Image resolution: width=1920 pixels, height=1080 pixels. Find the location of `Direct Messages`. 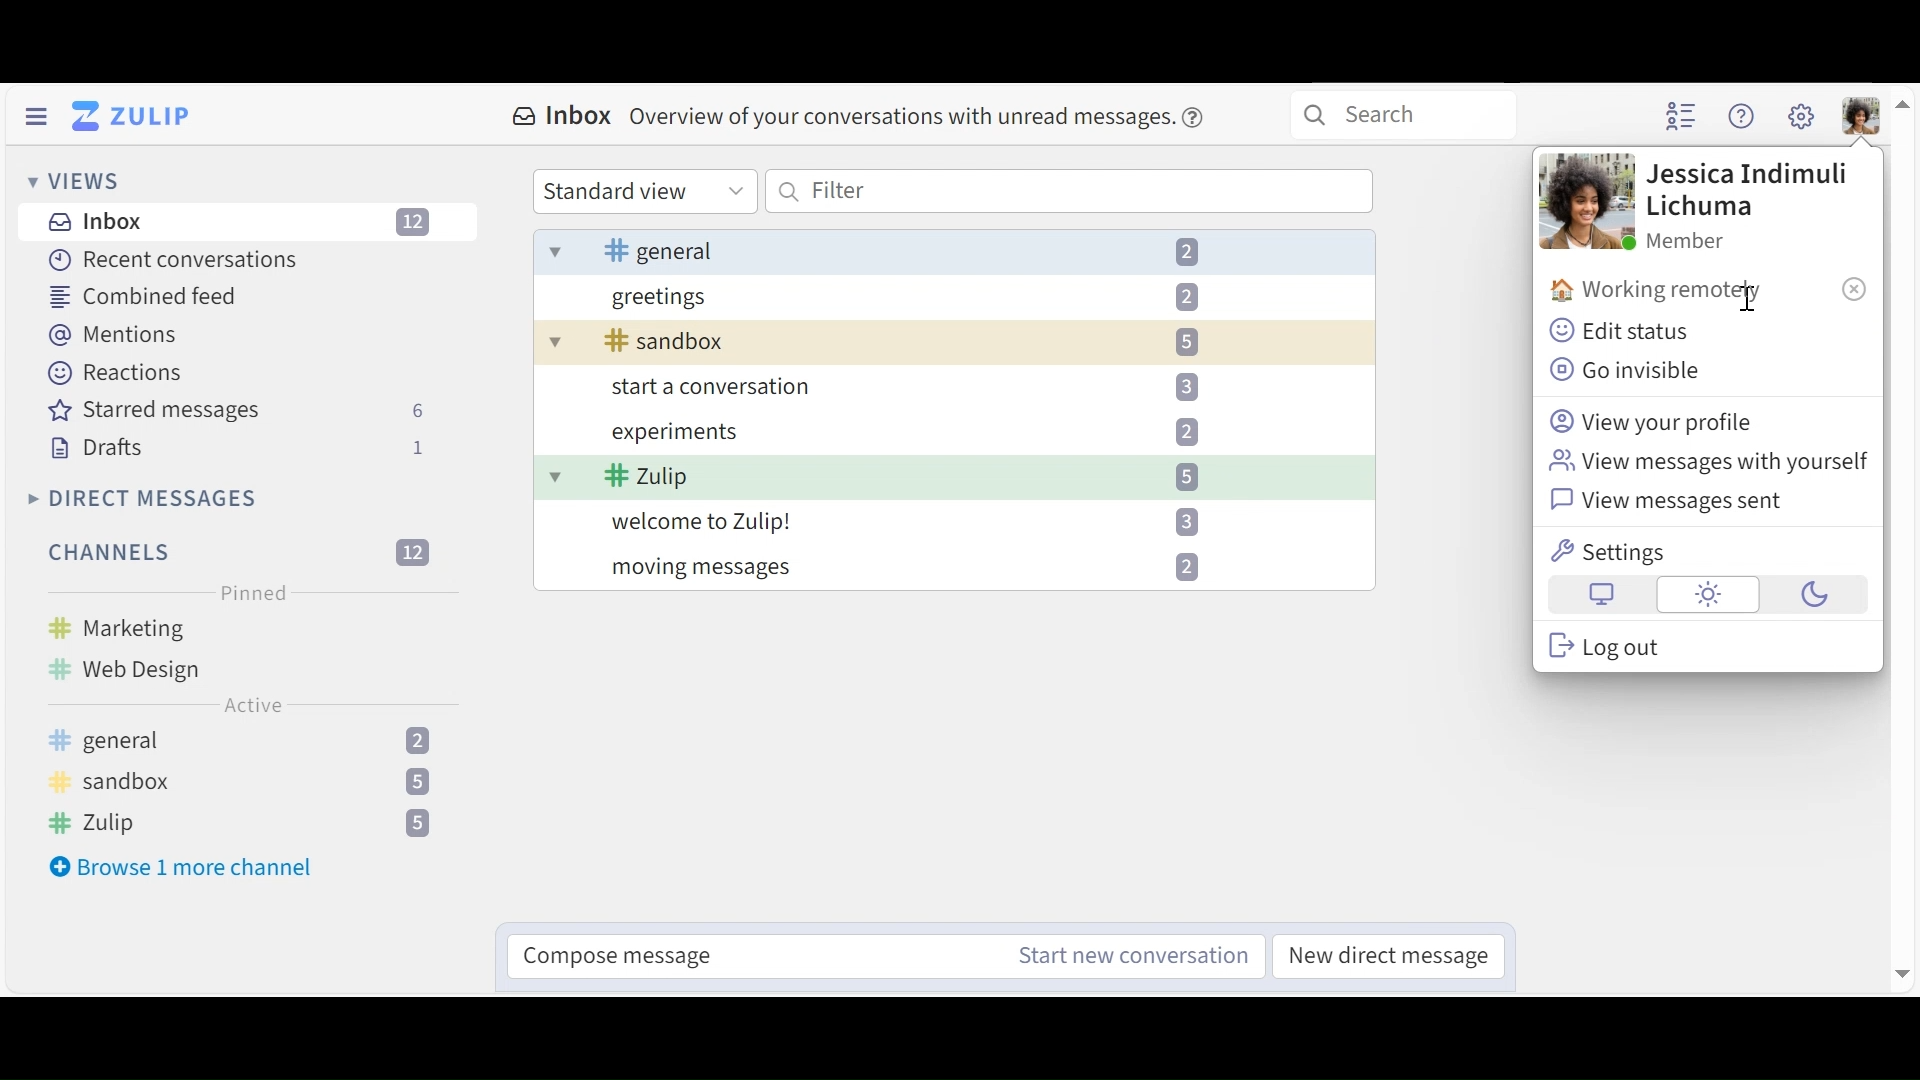

Direct Messages is located at coordinates (143, 498).